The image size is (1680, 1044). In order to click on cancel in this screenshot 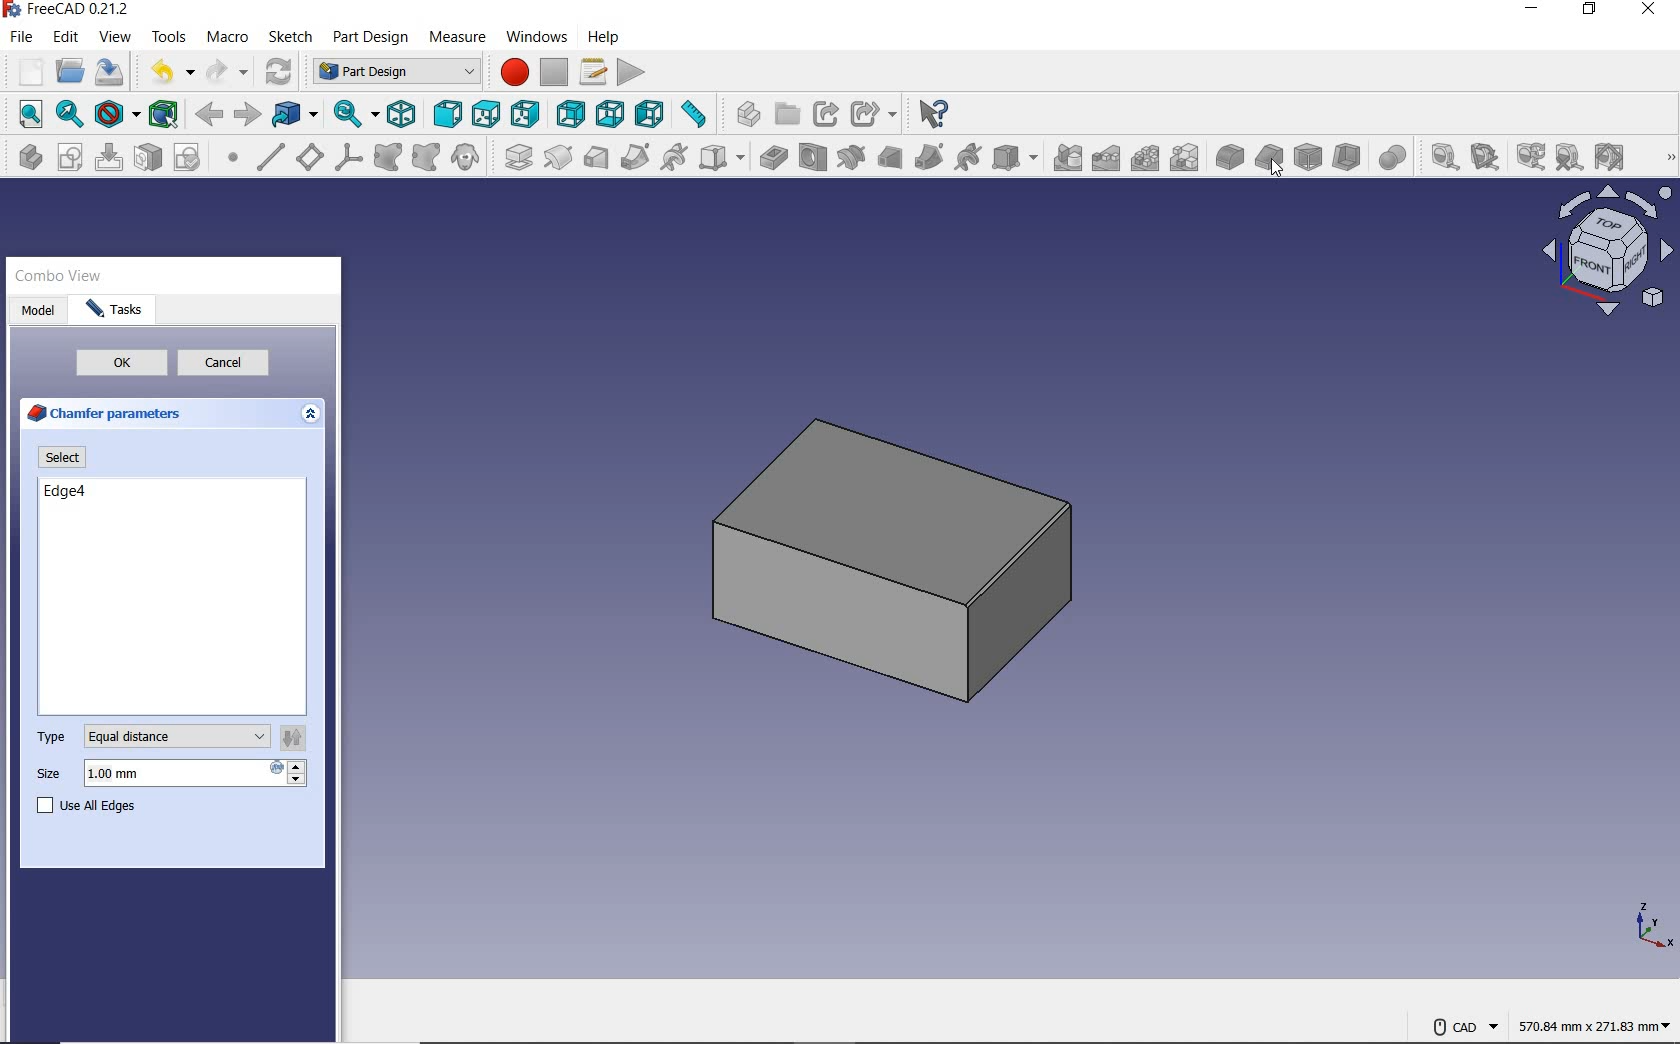, I will do `click(231, 364)`.